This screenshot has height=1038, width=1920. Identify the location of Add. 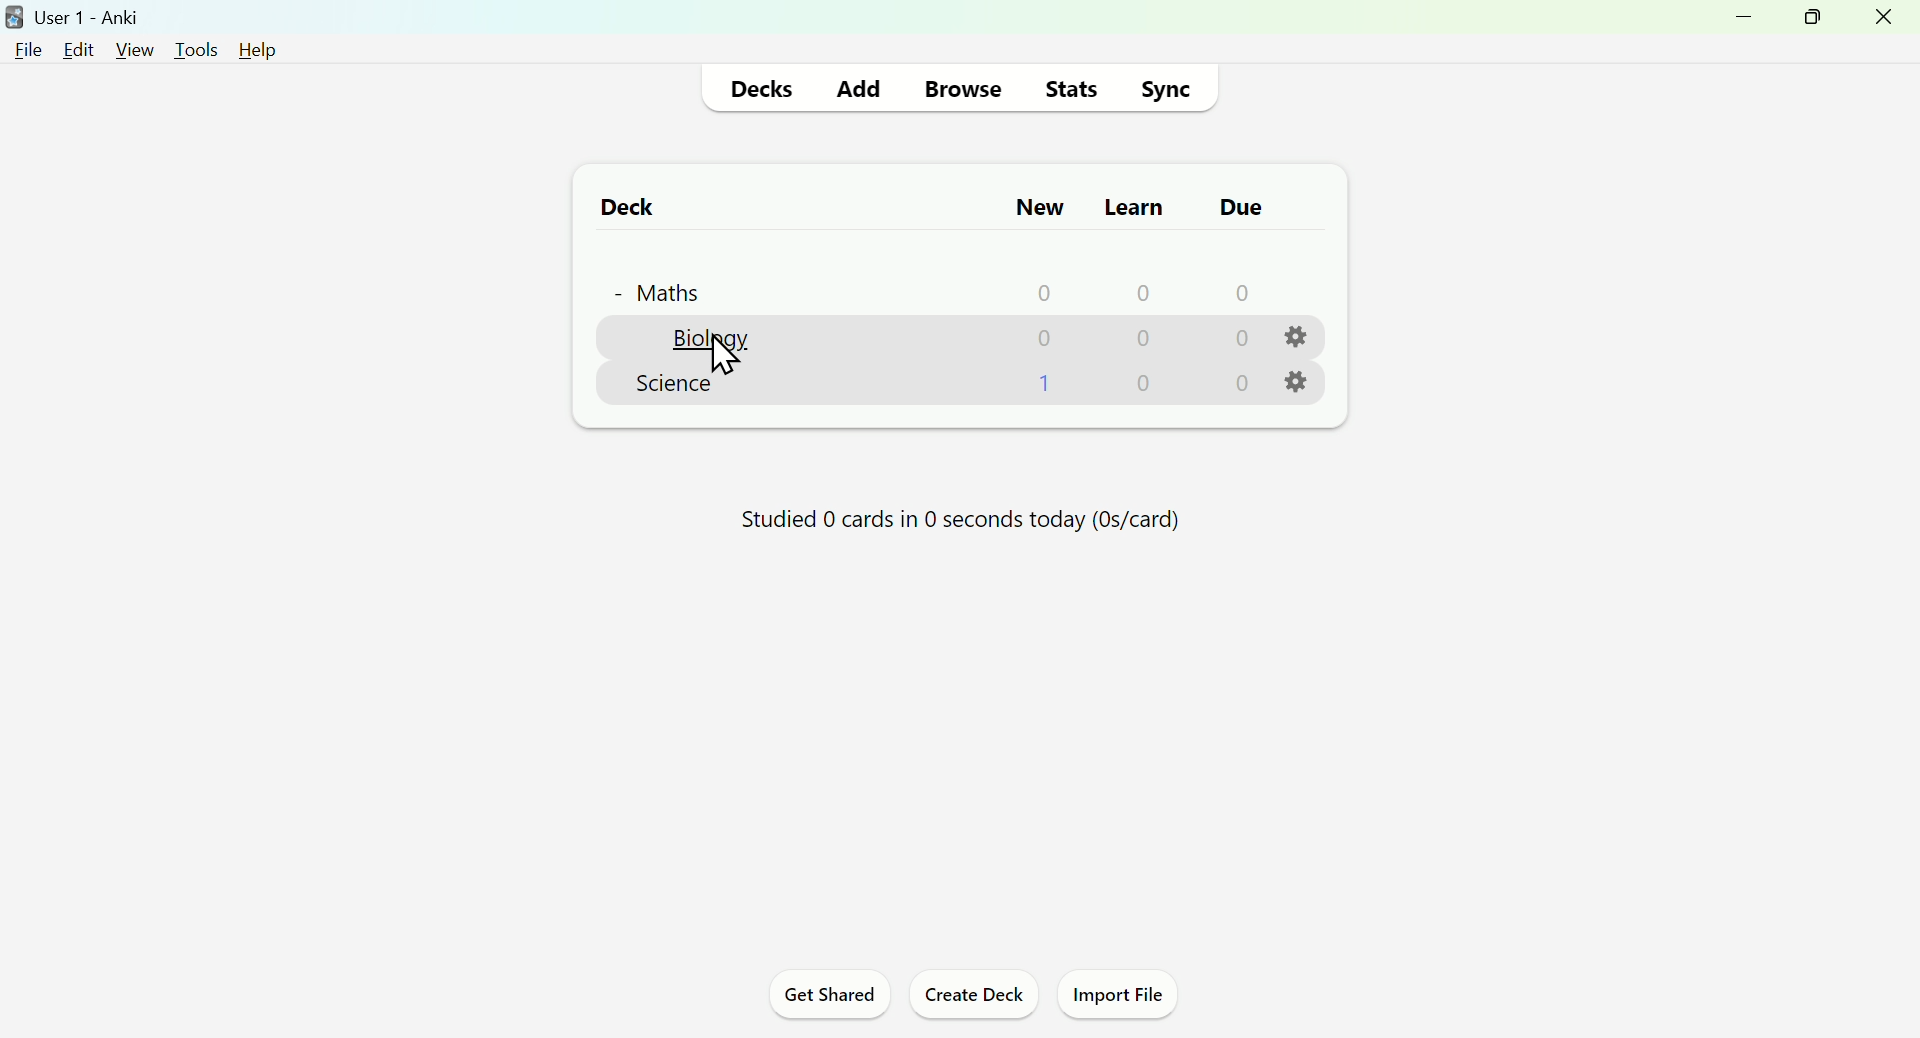
(858, 88).